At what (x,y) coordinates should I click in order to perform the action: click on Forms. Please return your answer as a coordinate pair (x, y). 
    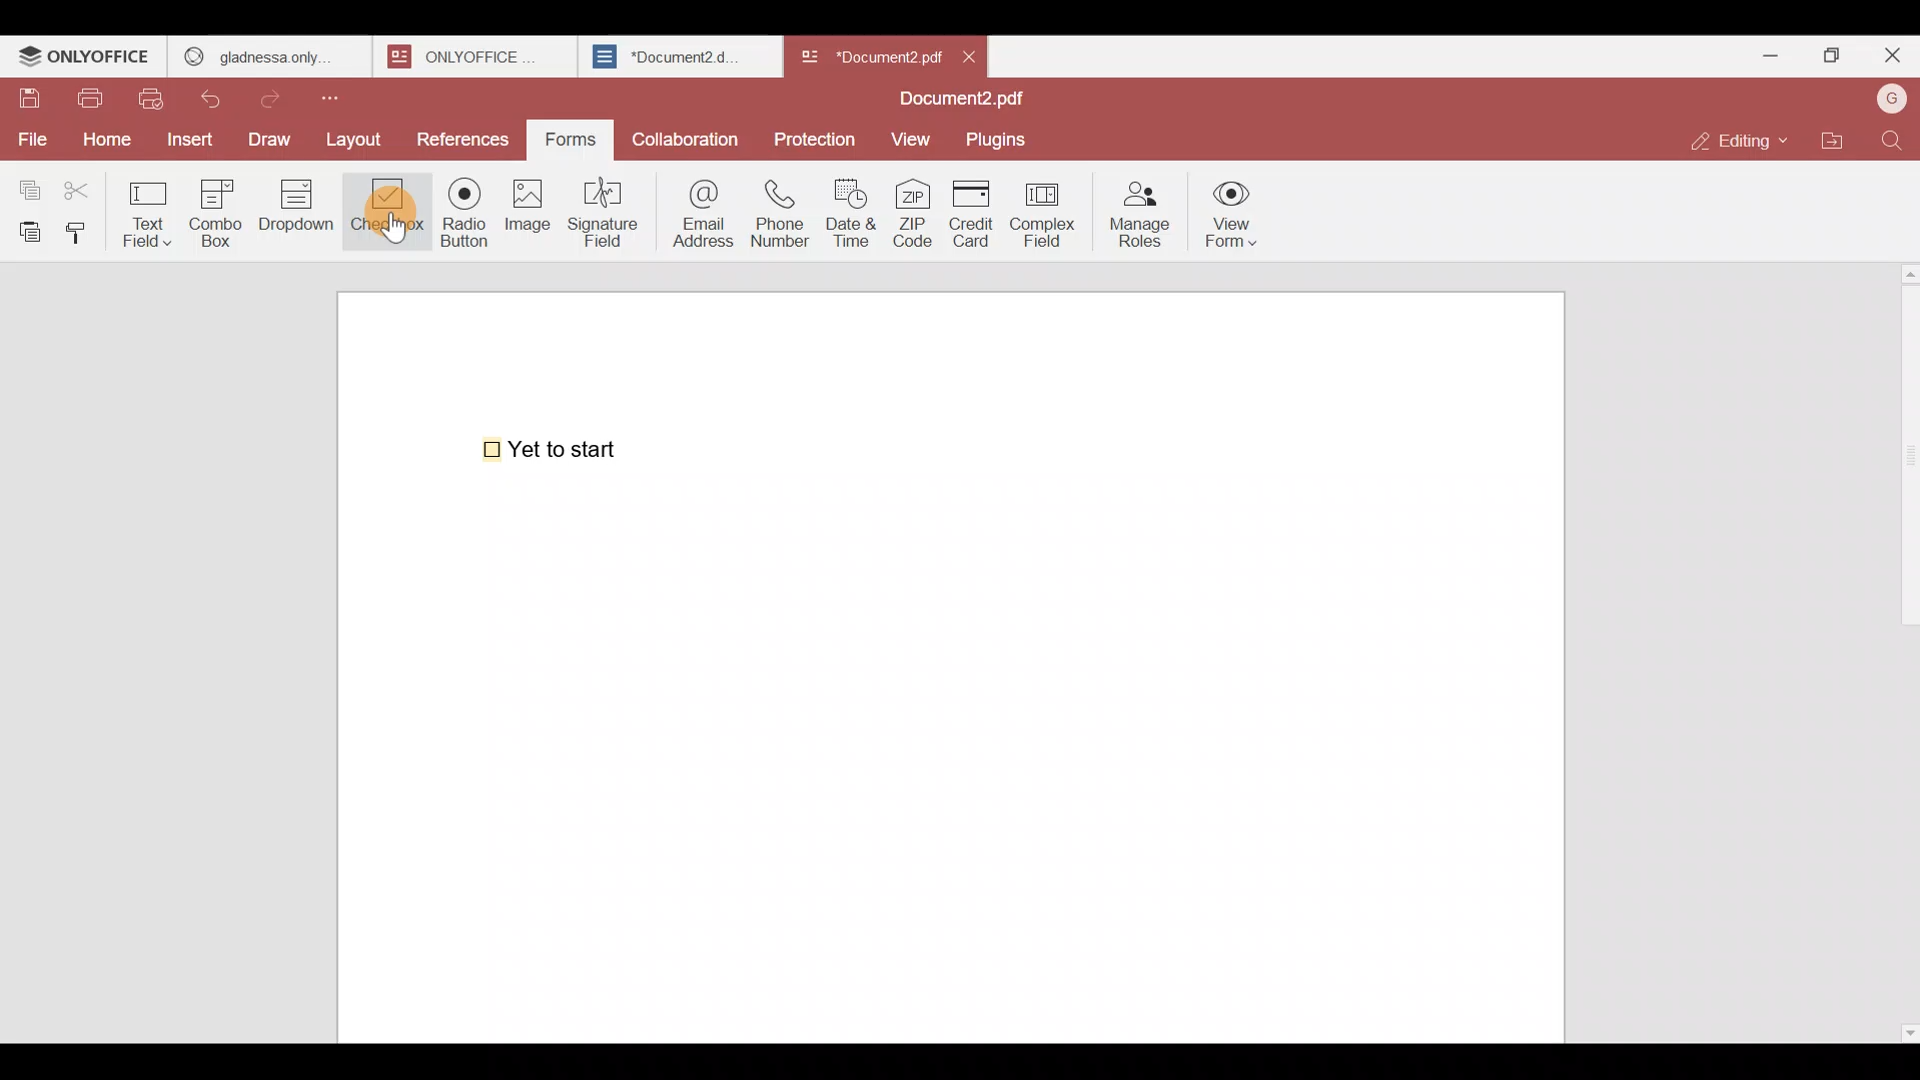
    Looking at the image, I should click on (572, 137).